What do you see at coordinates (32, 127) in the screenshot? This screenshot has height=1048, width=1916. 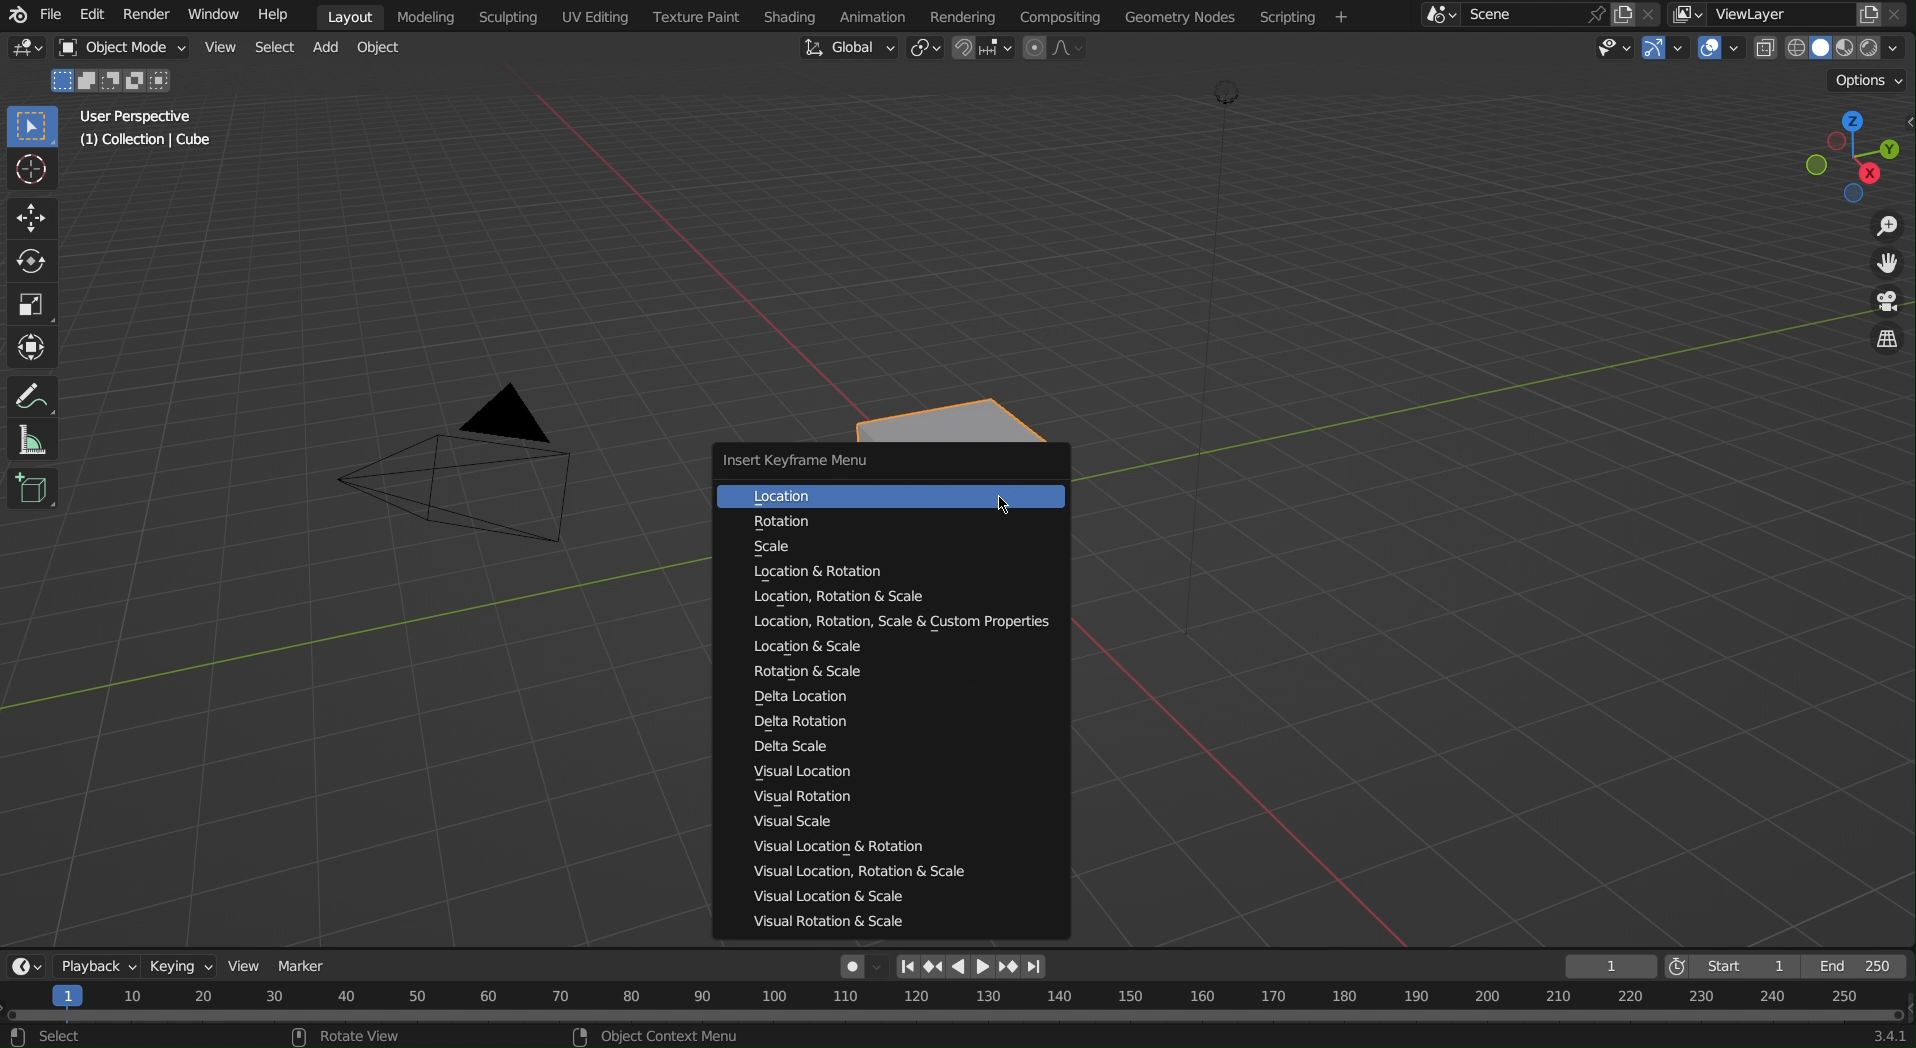 I see `Select Box` at bounding box center [32, 127].